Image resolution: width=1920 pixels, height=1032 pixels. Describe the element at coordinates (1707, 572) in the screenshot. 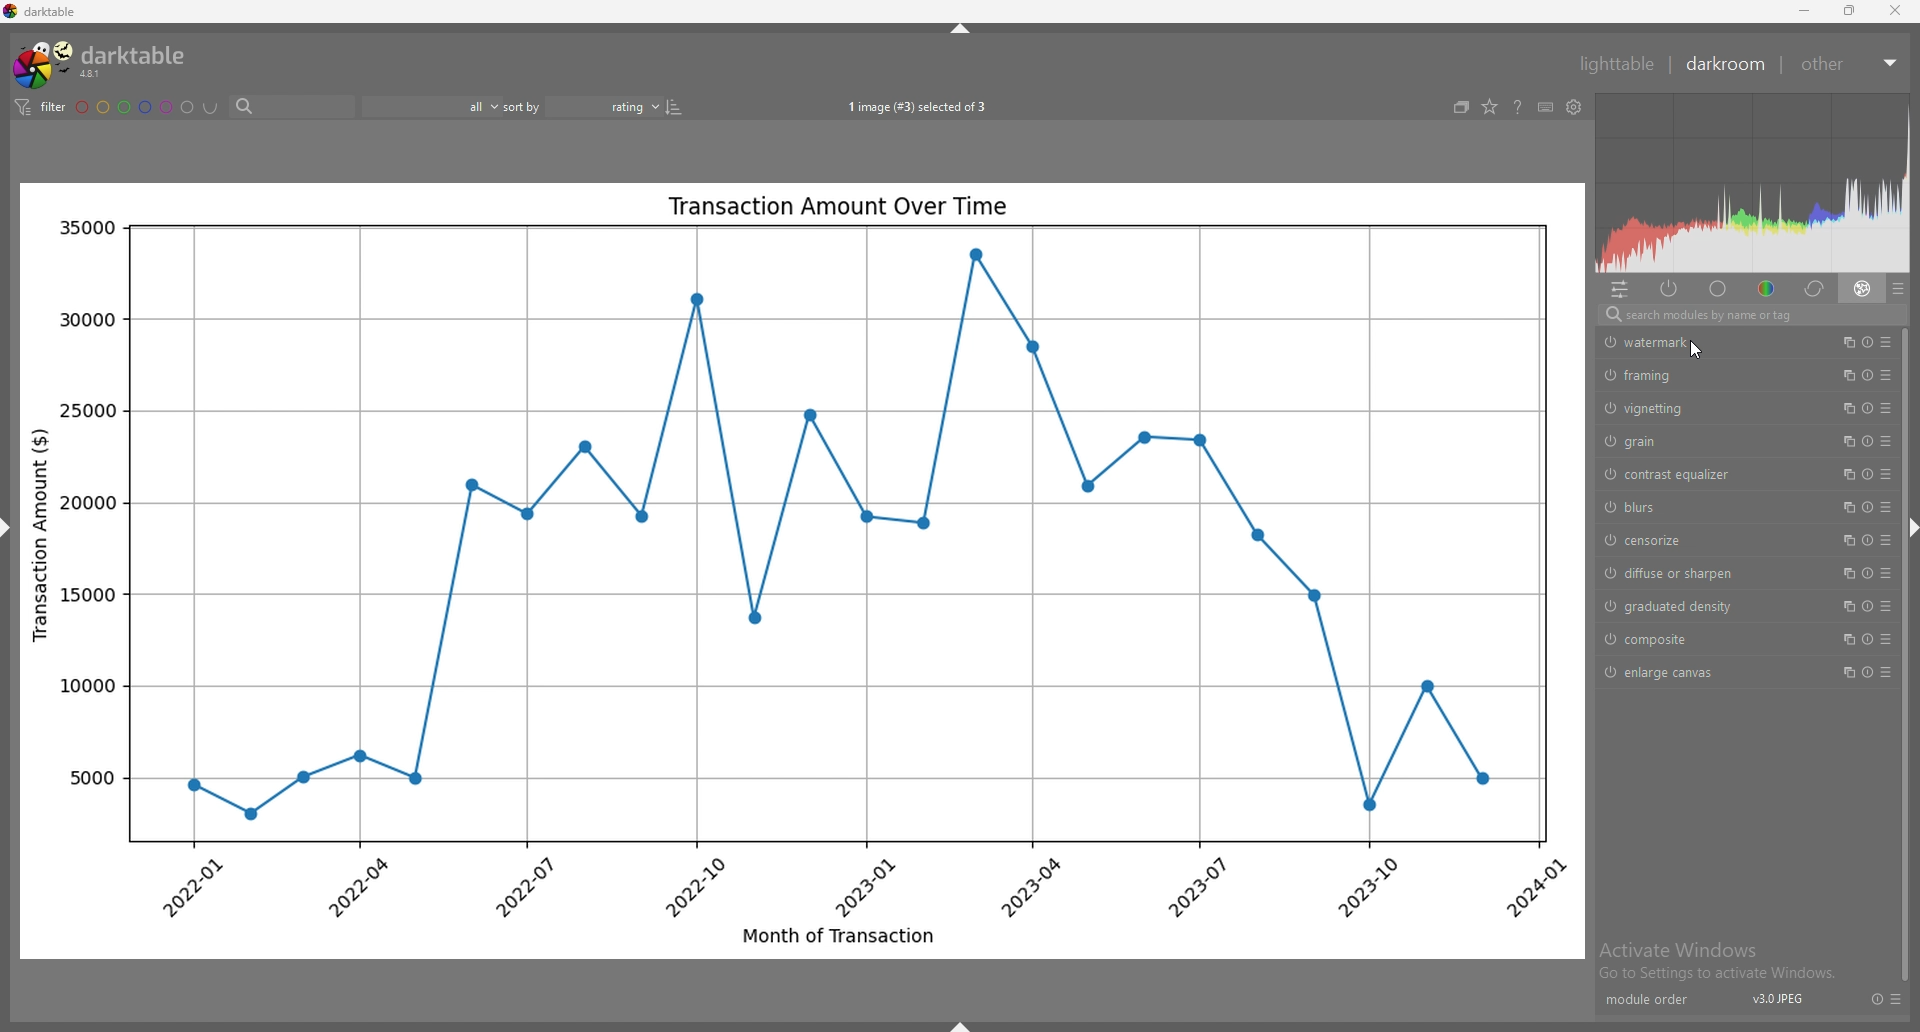

I see `diffuse or sharpen` at that location.